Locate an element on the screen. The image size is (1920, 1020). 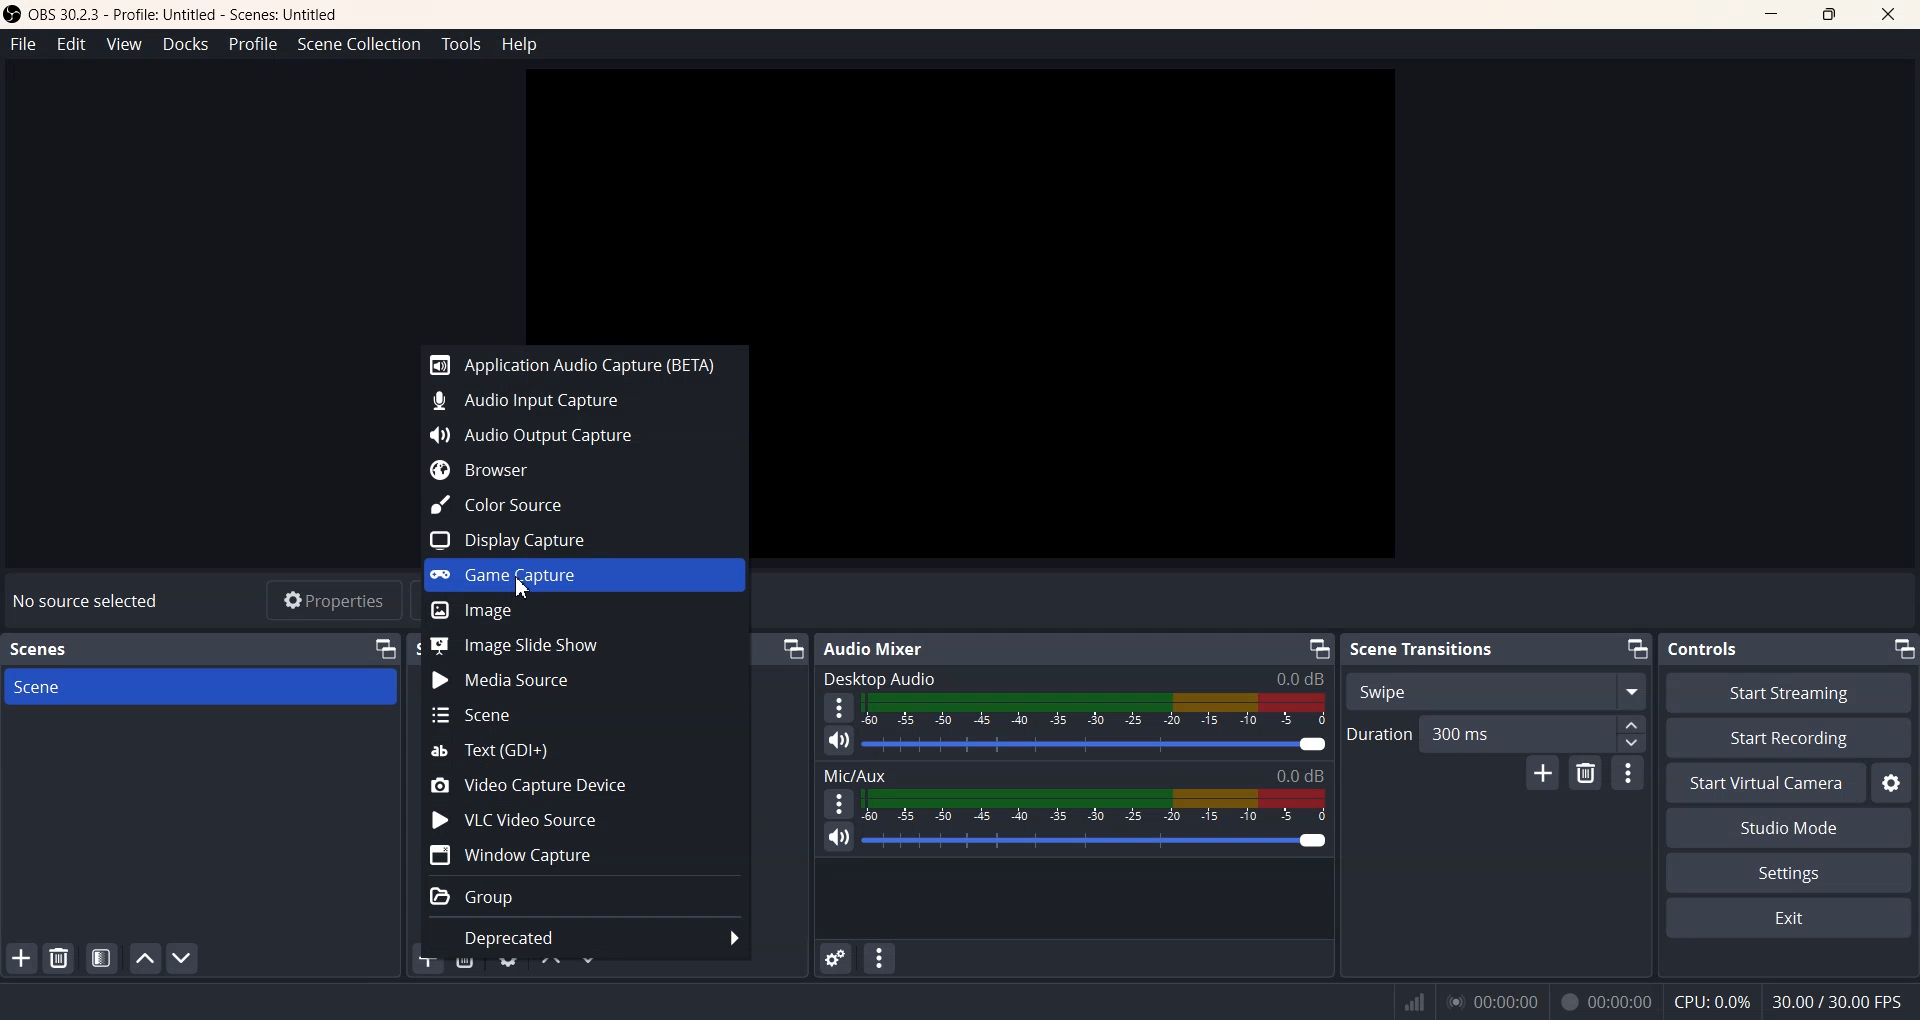
Move Scene Up is located at coordinates (145, 959).